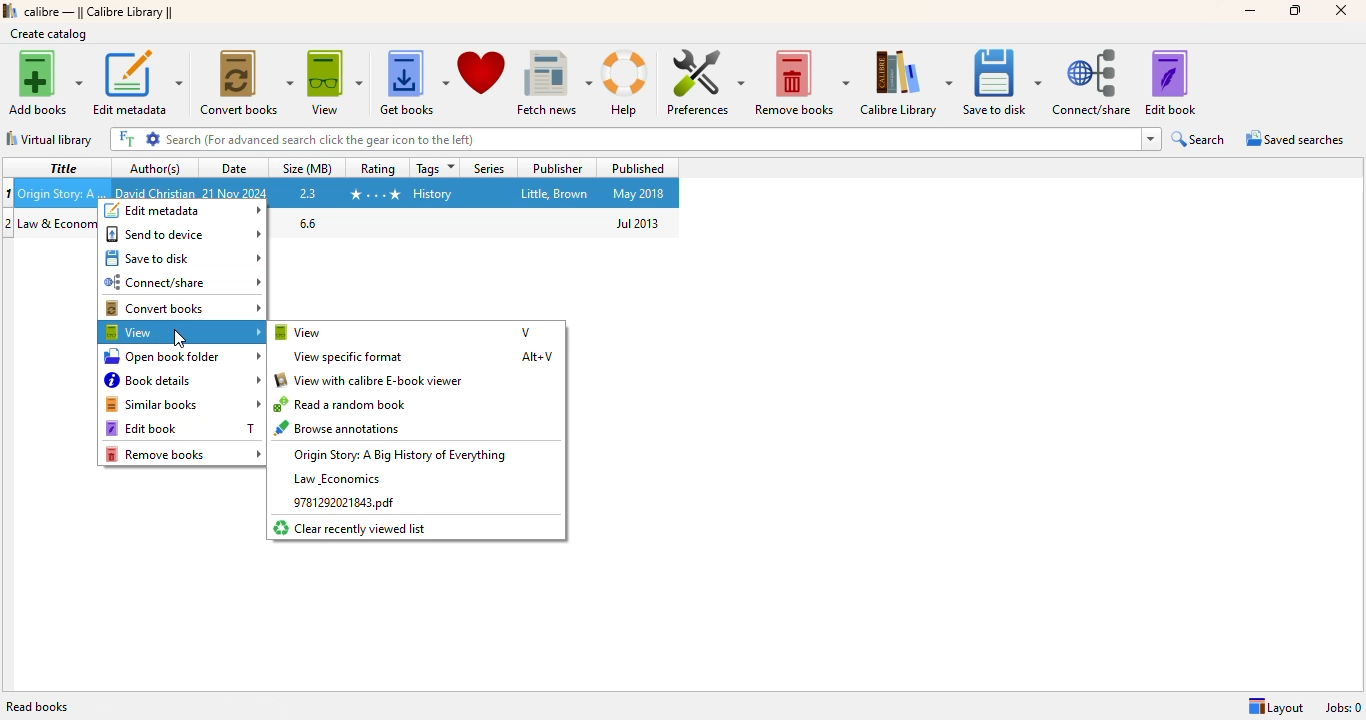 The width and height of the screenshot is (1366, 720). I want to click on minimize, so click(1249, 11).